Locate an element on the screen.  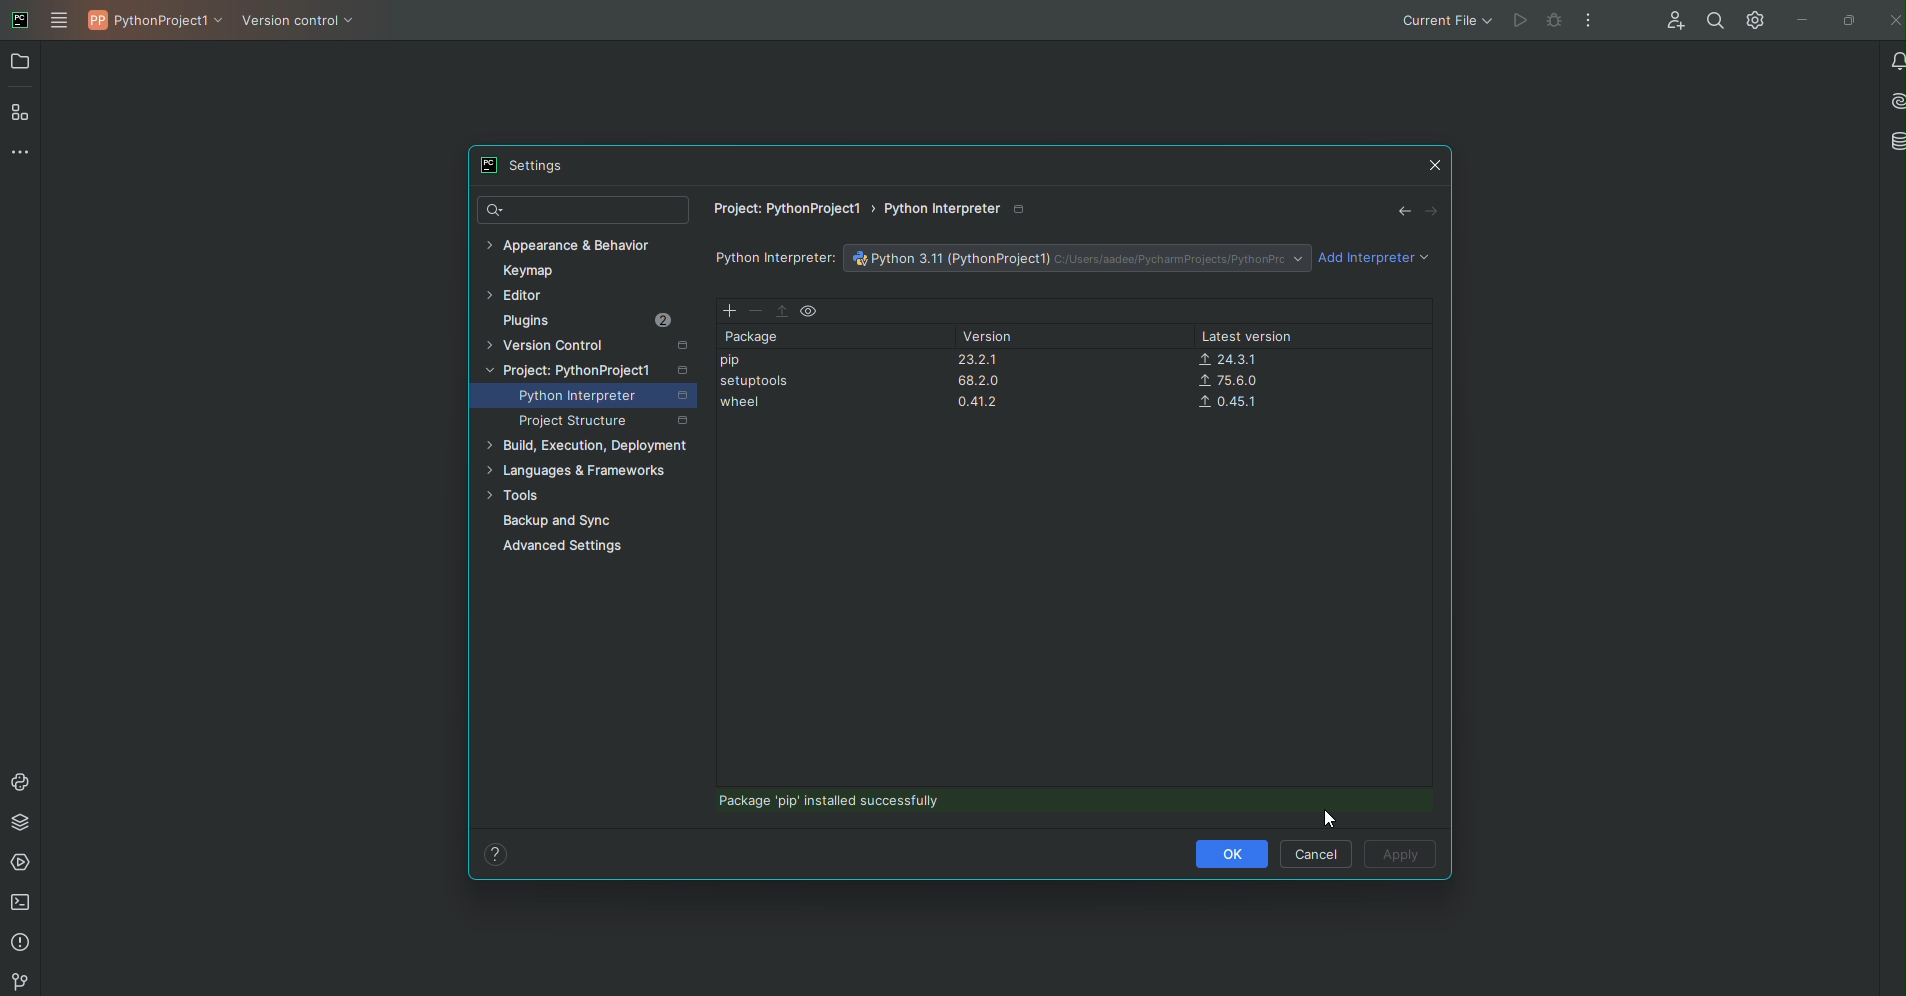
Add is located at coordinates (727, 312).